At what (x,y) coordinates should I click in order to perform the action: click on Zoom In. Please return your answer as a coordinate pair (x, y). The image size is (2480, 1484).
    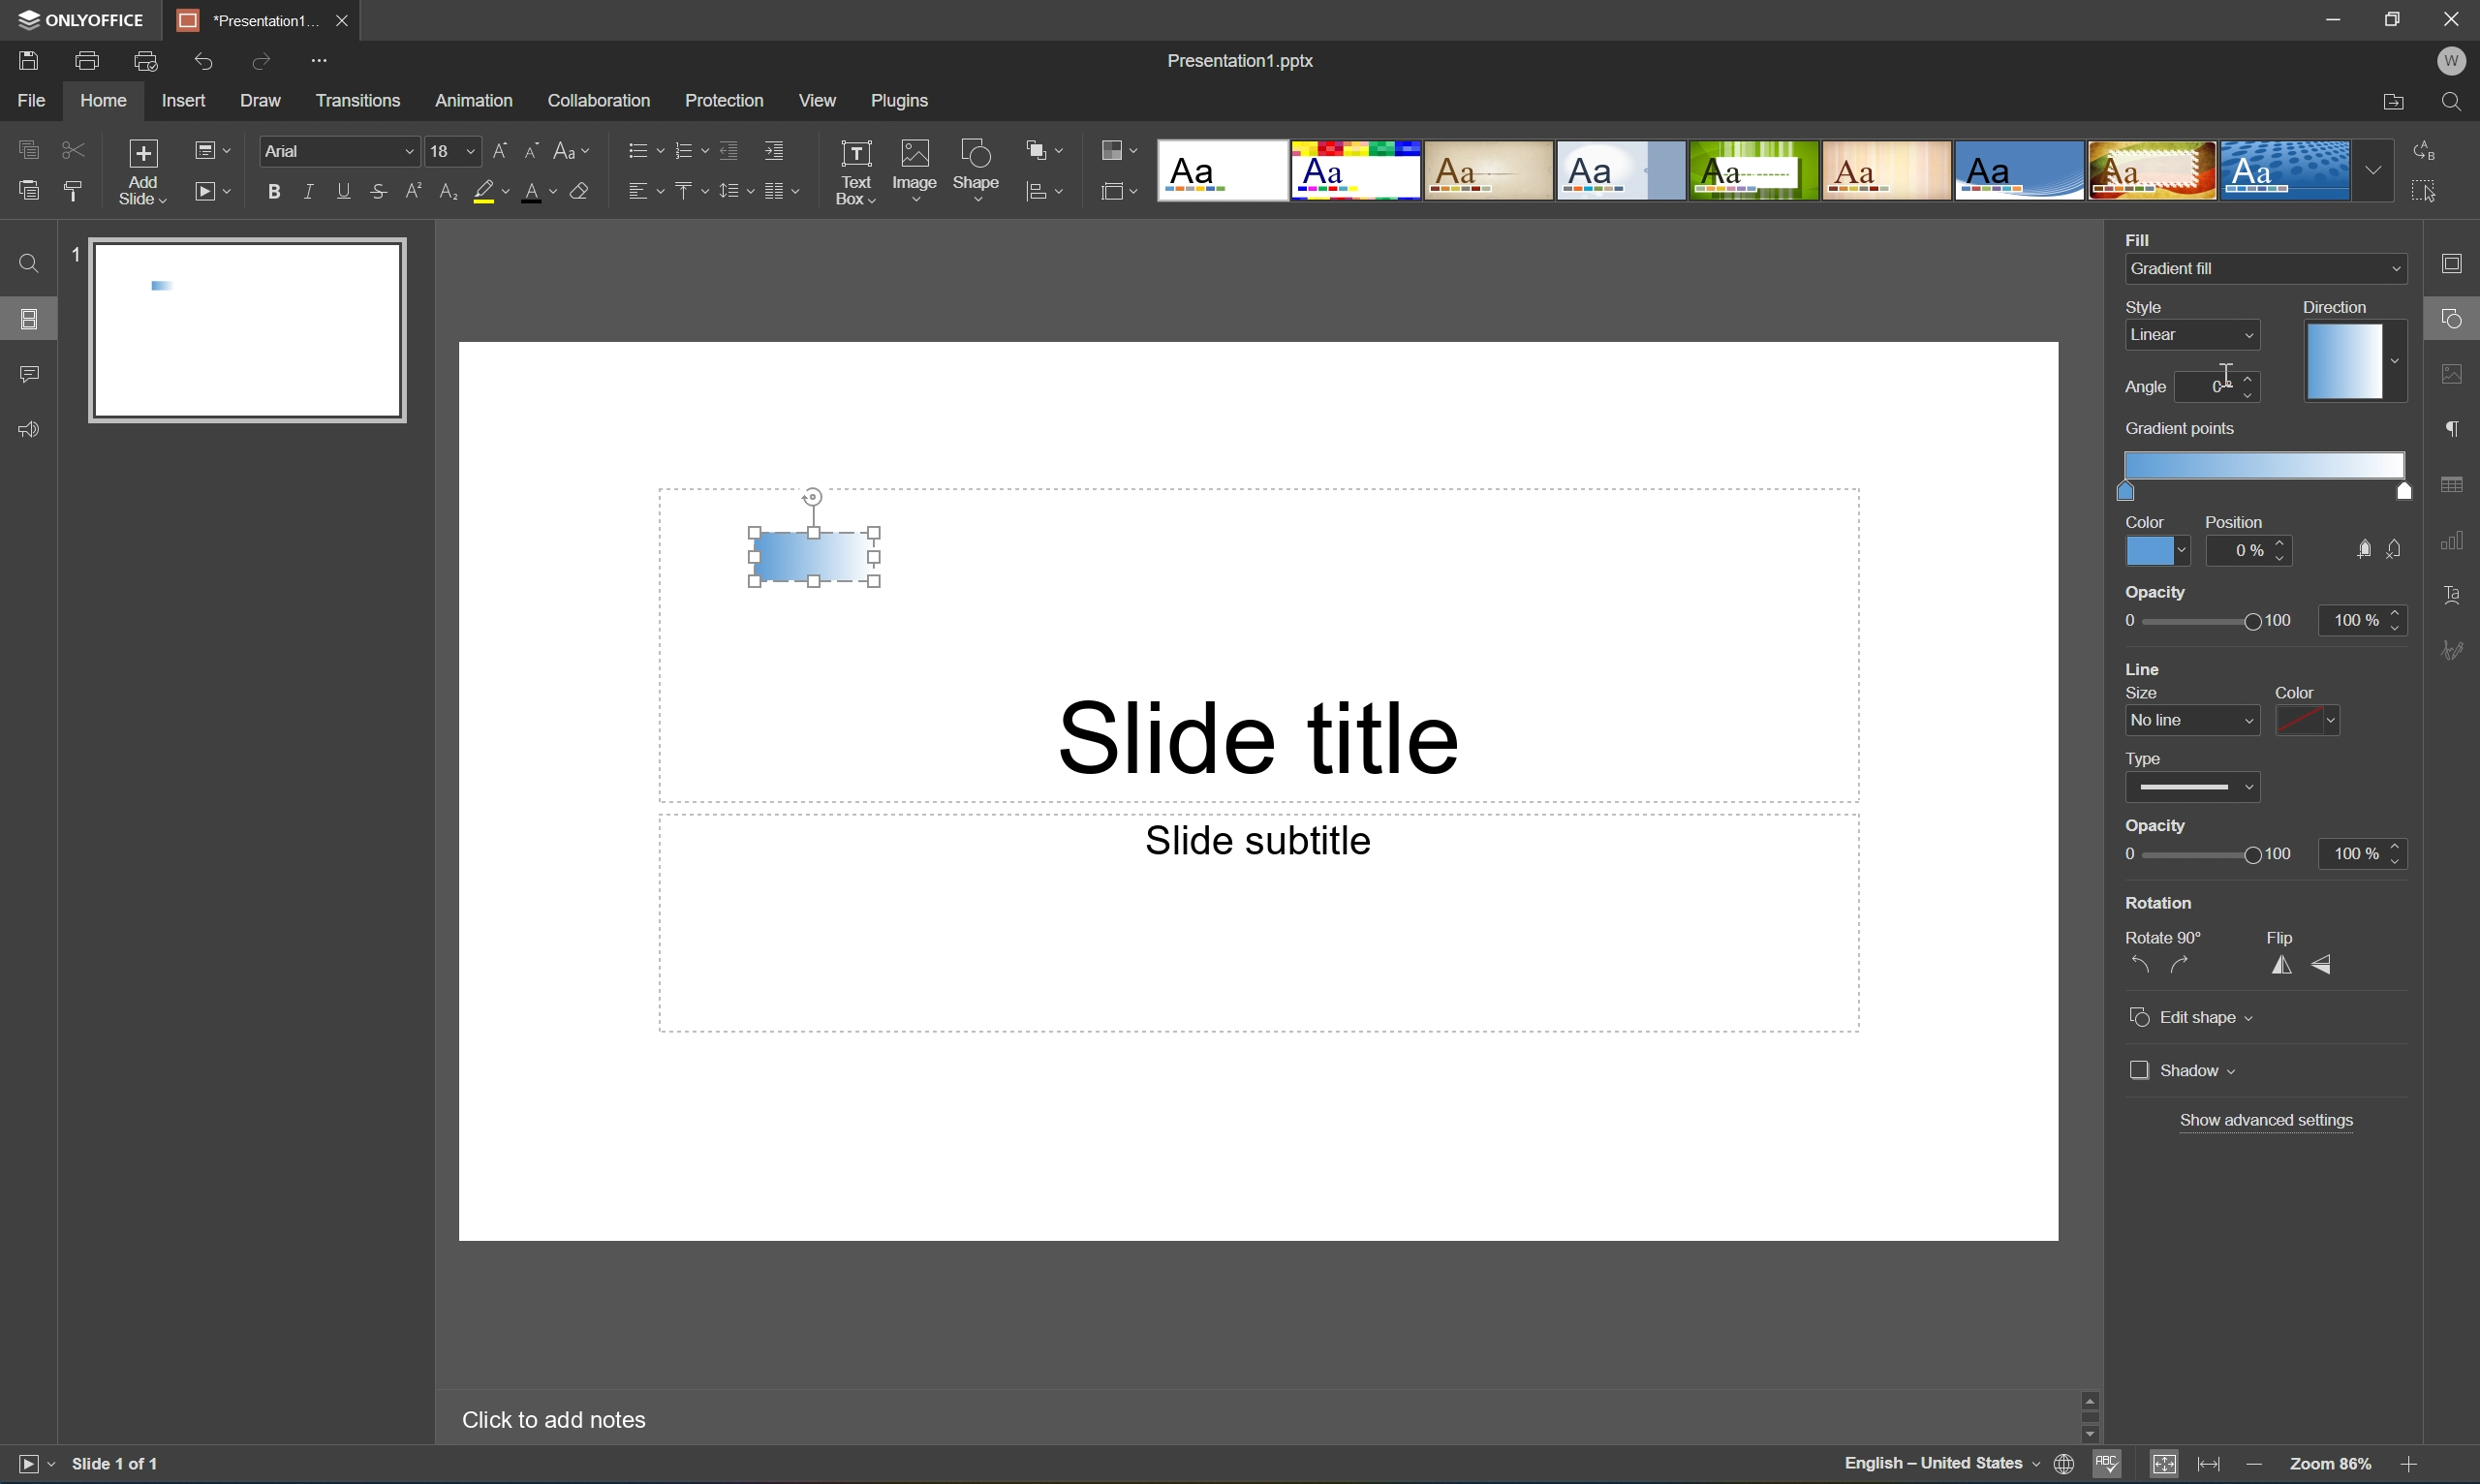
    Looking at the image, I should click on (2407, 1468).